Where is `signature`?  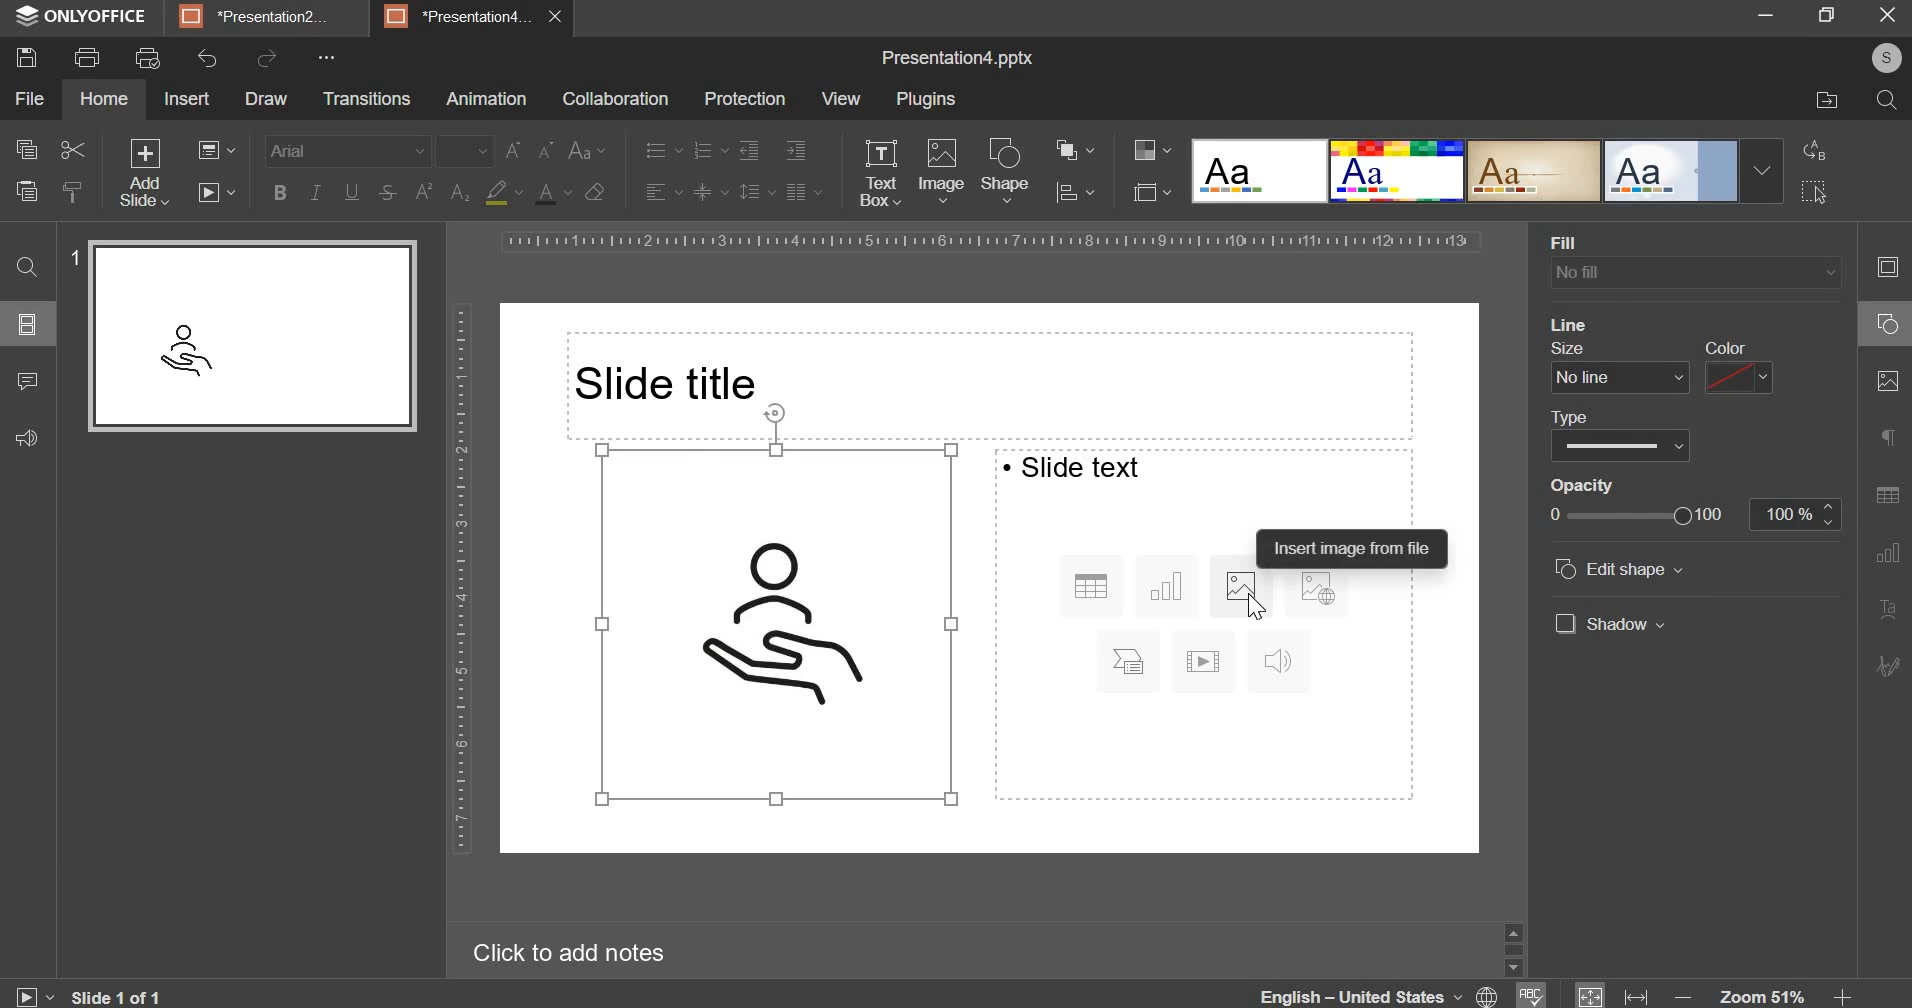
signature is located at coordinates (1890, 665).